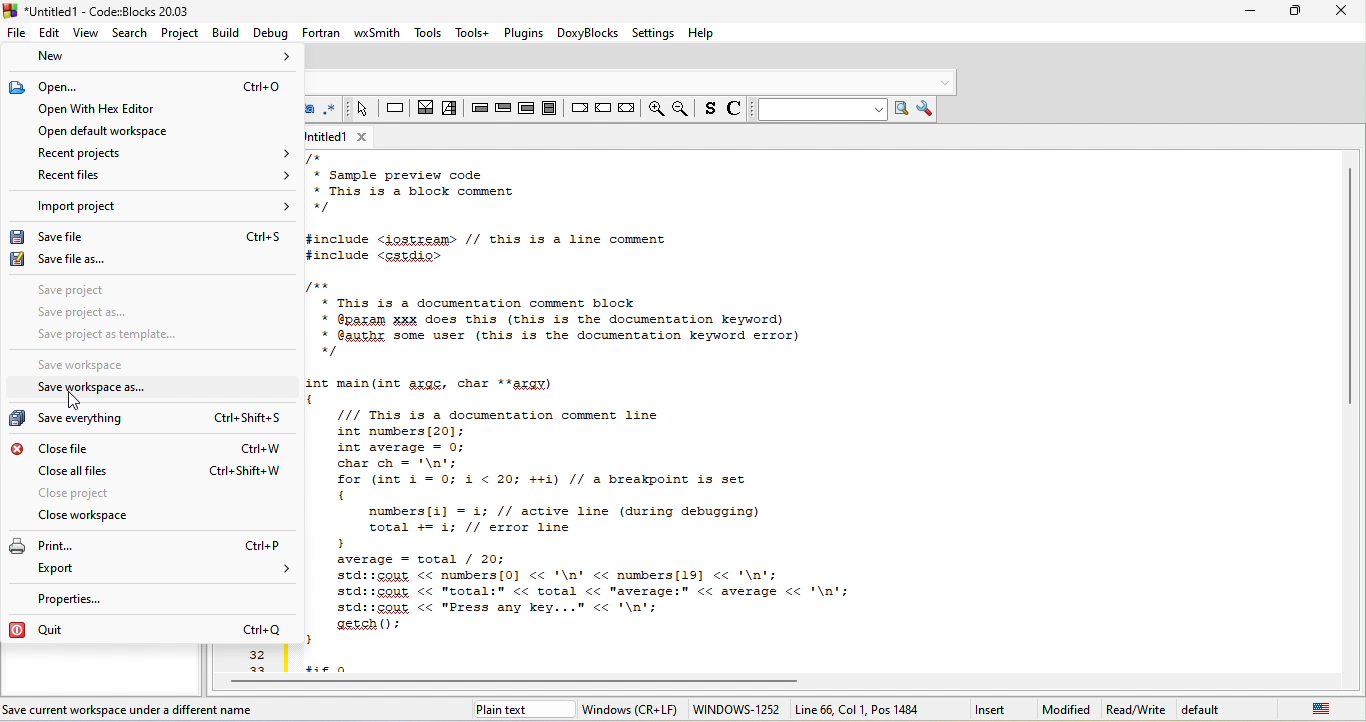 The image size is (1366, 722). Describe the element at coordinates (135, 111) in the screenshot. I see `open with hex editor` at that location.